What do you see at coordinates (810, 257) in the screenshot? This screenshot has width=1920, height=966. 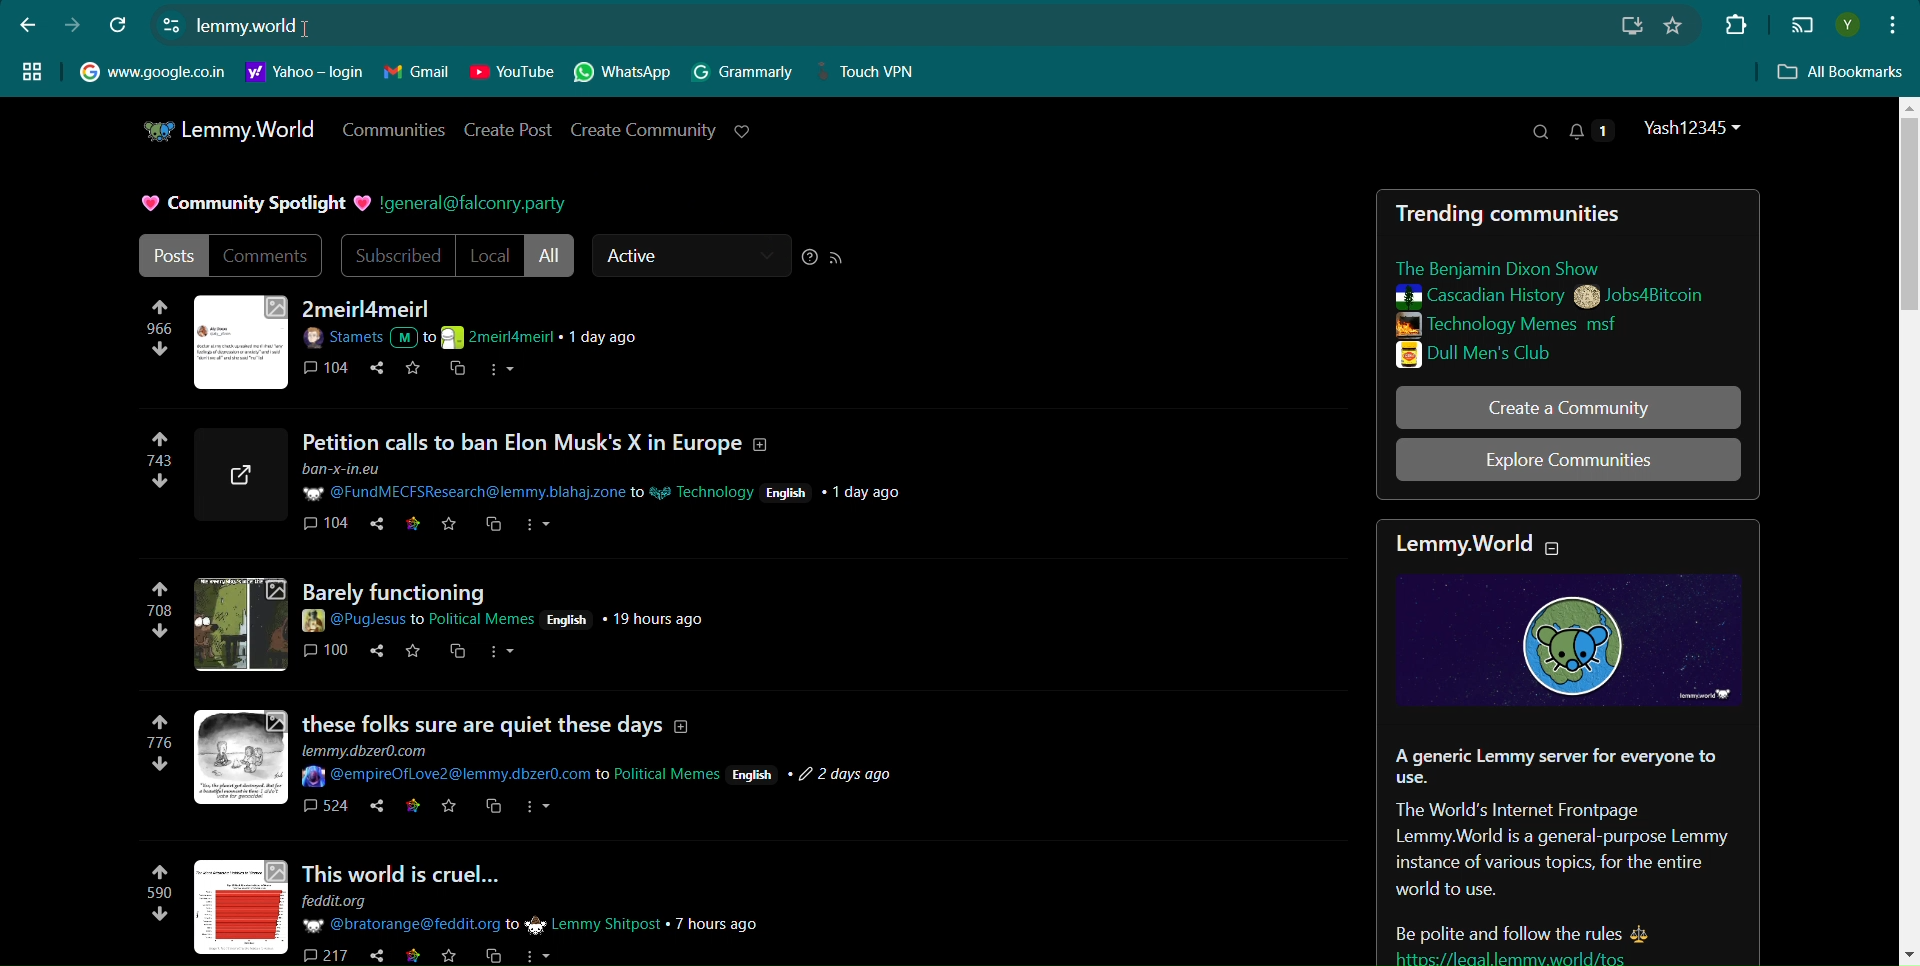 I see `Sorting help` at bounding box center [810, 257].